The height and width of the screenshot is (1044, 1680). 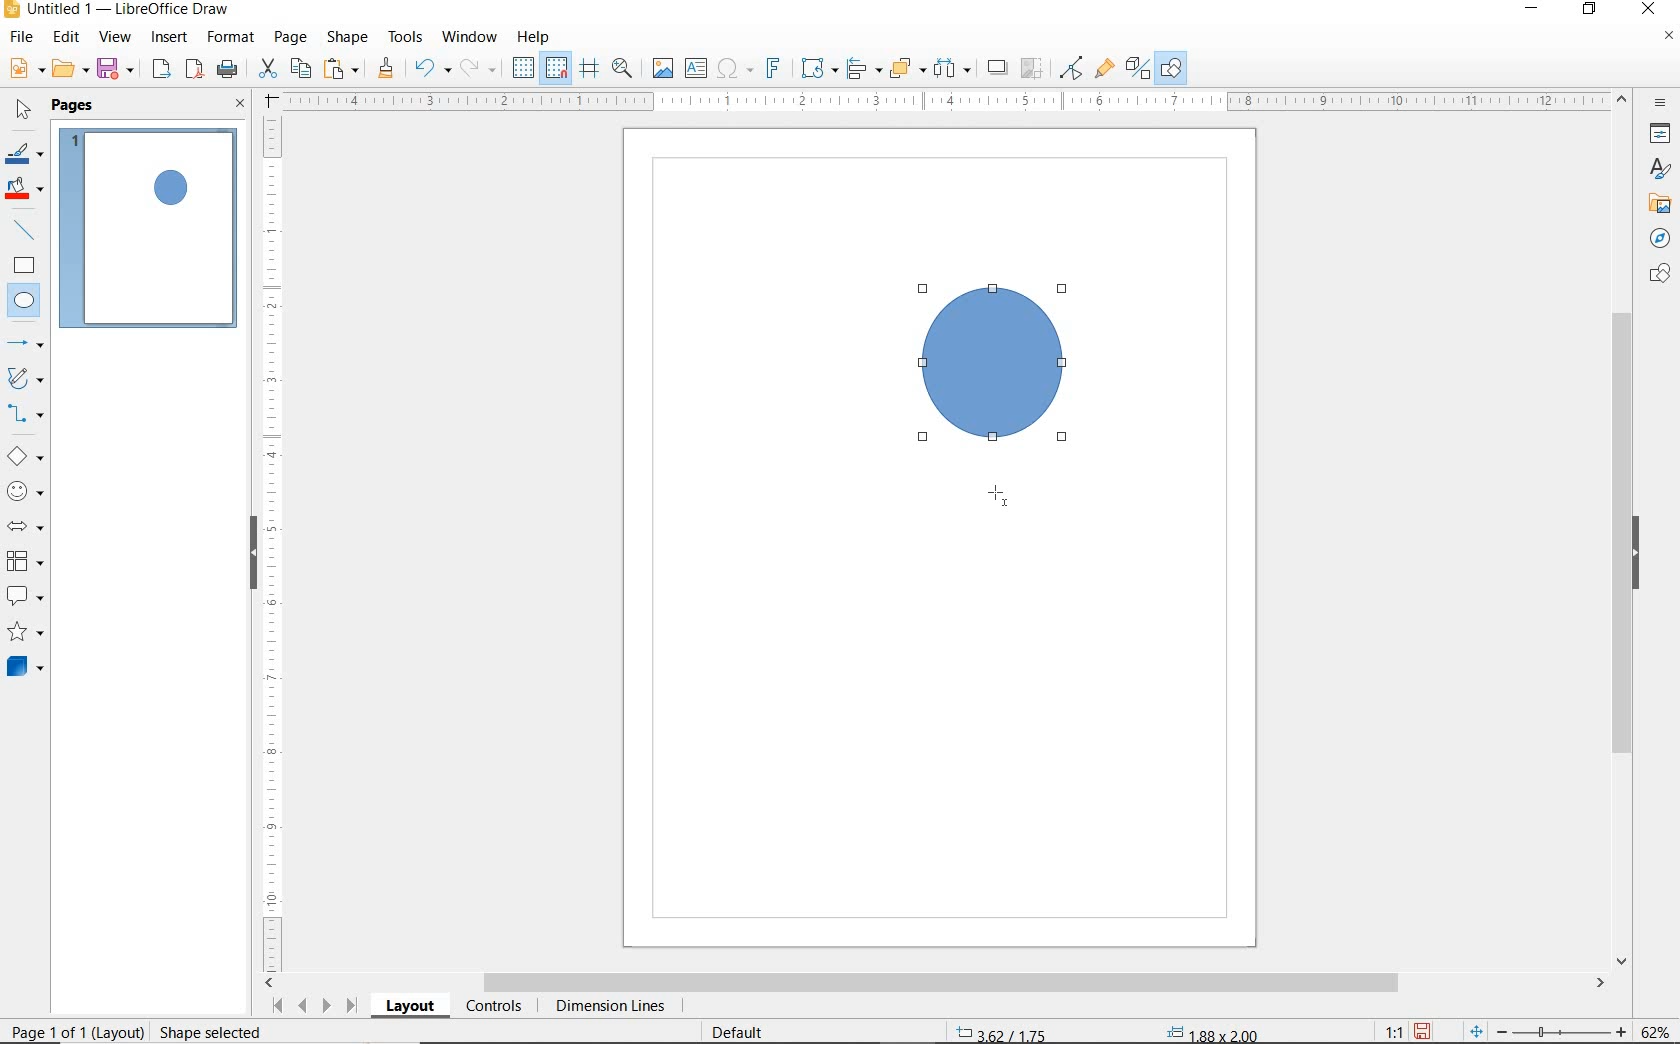 What do you see at coordinates (1654, 239) in the screenshot?
I see `NAVIGATOR` at bounding box center [1654, 239].